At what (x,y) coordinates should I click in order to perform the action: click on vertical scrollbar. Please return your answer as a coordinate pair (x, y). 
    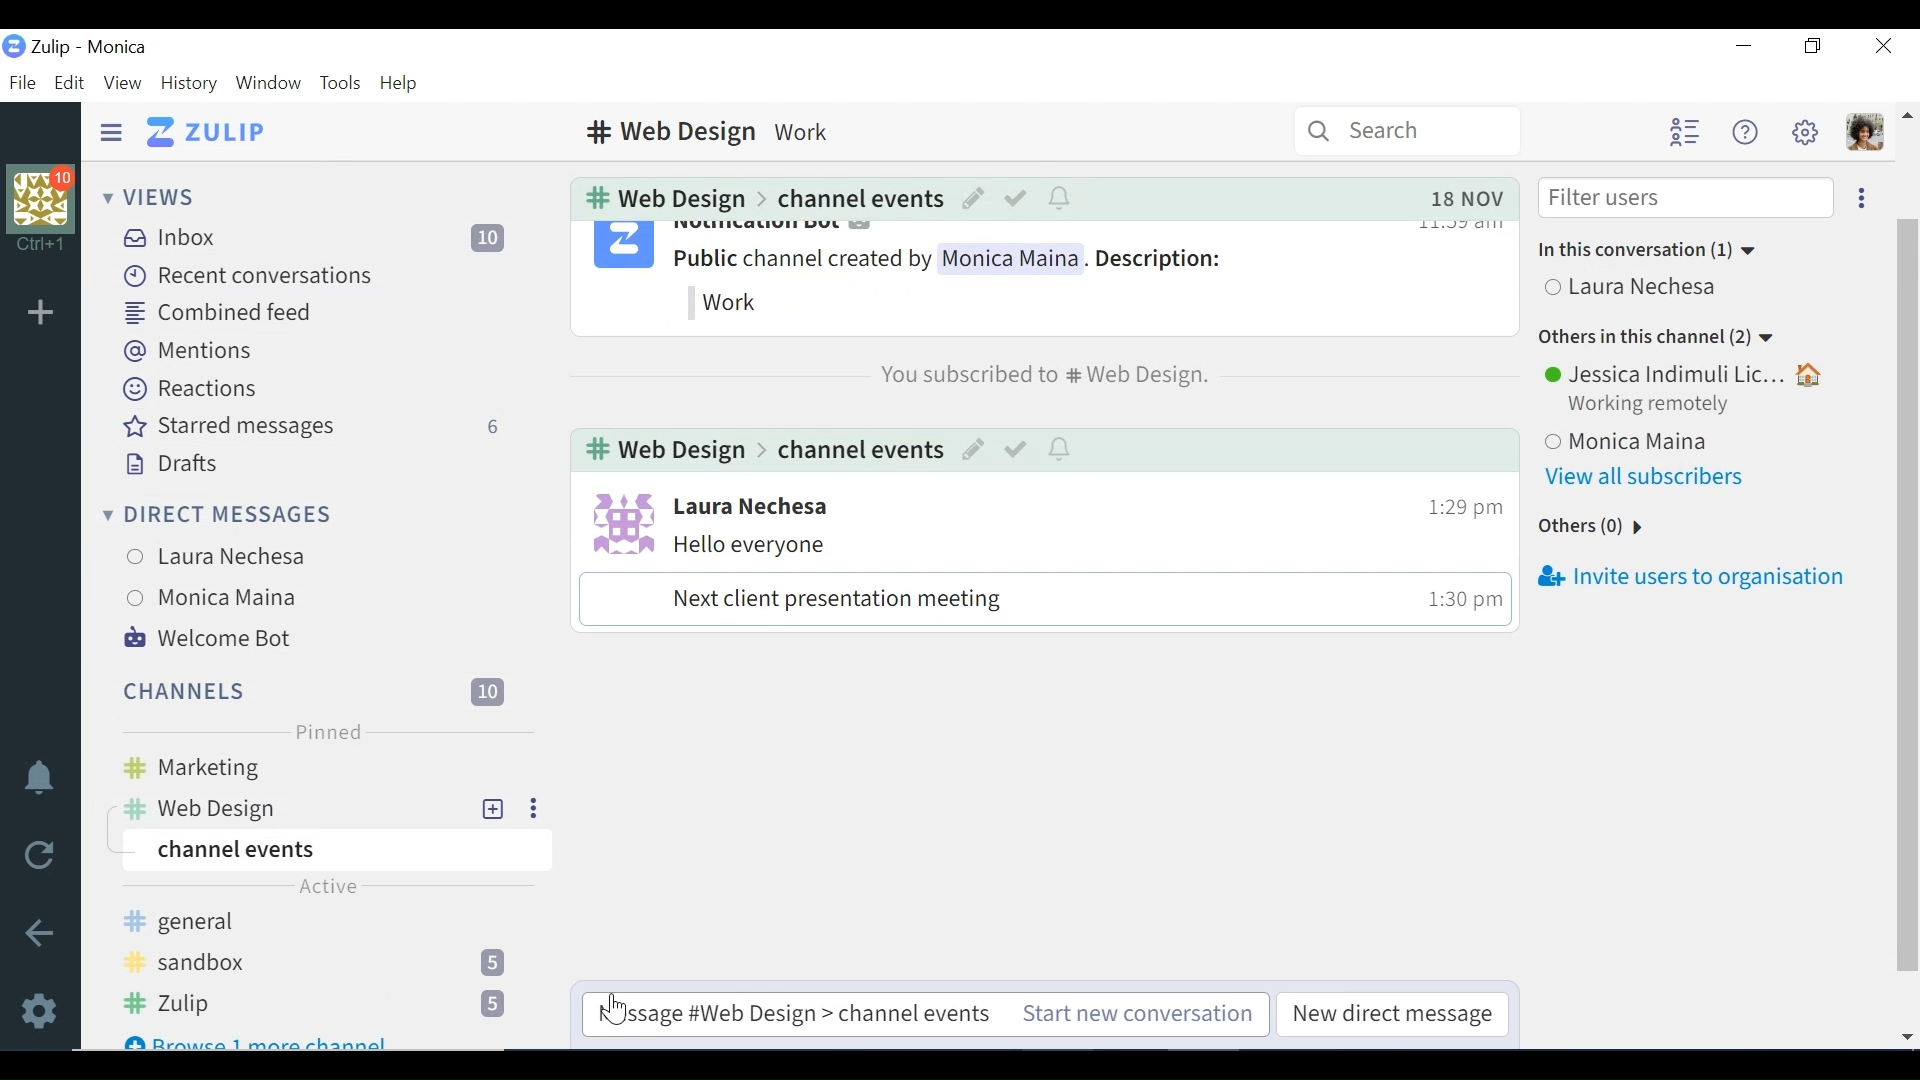
    Looking at the image, I should click on (1913, 578).